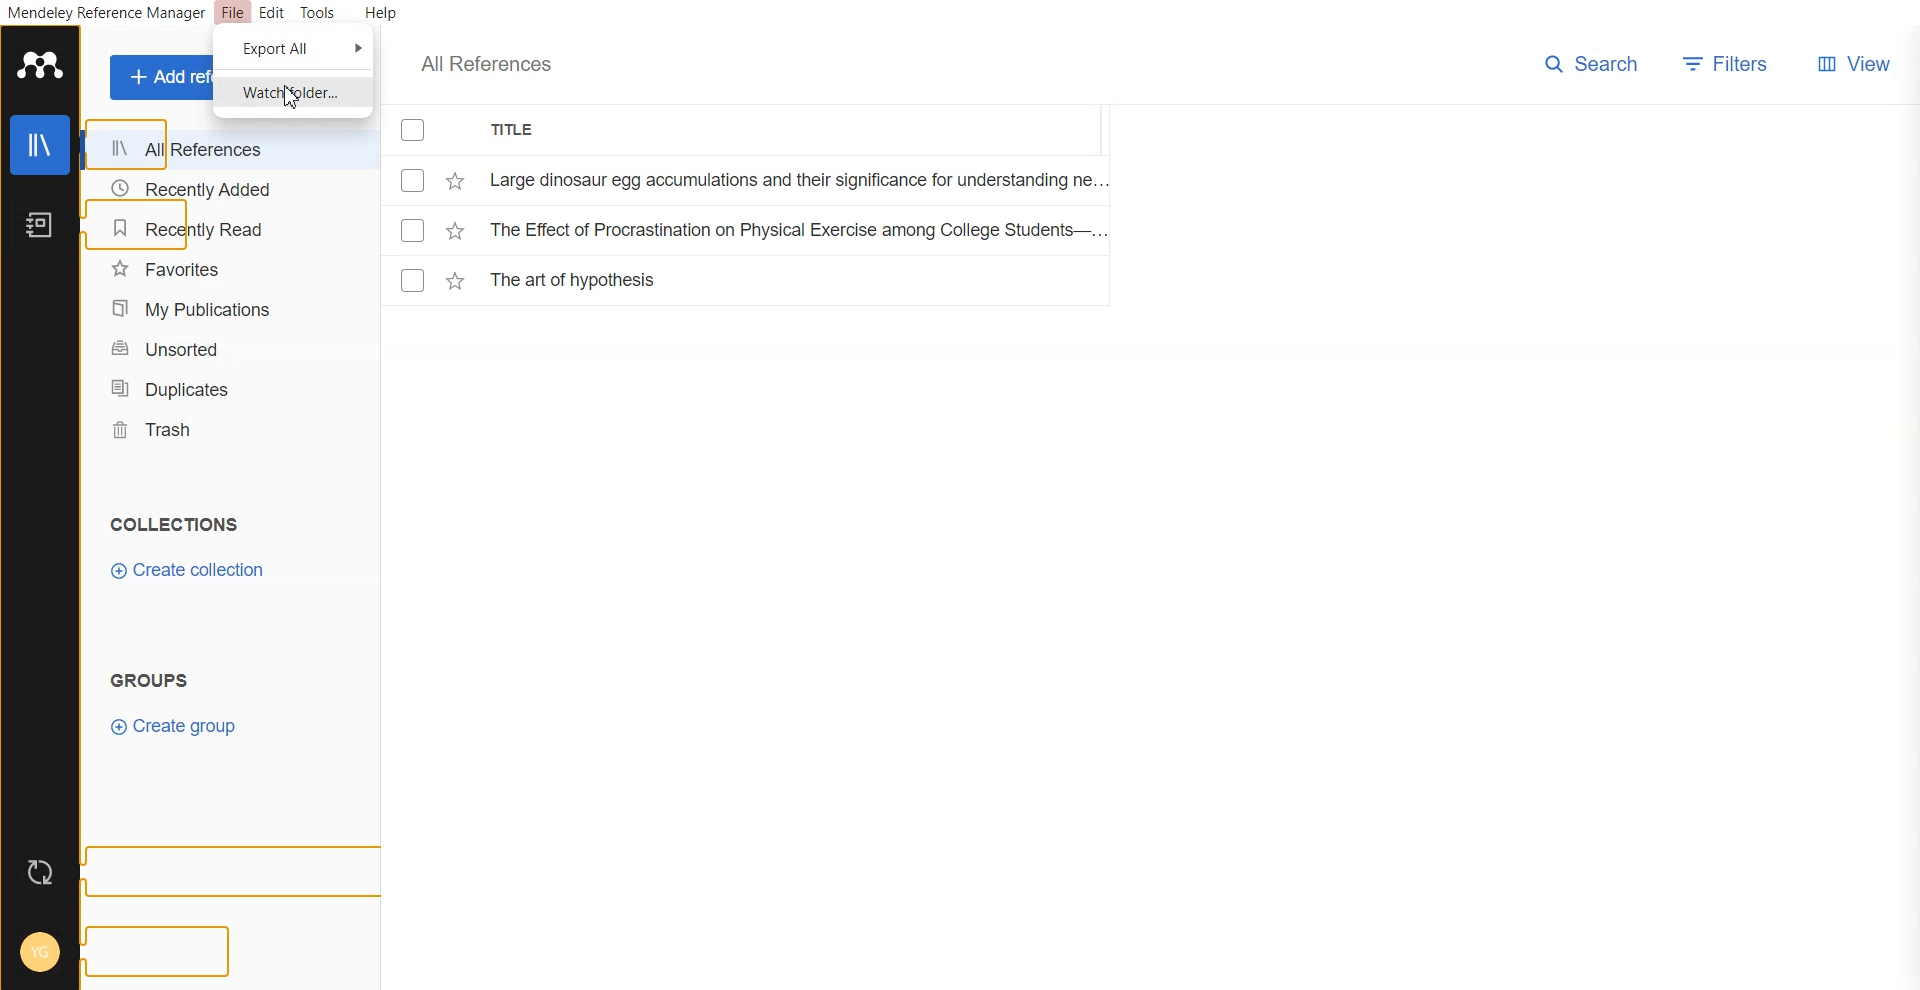 This screenshot has height=990, width=1920. What do you see at coordinates (295, 91) in the screenshot?
I see `Watch folder` at bounding box center [295, 91].